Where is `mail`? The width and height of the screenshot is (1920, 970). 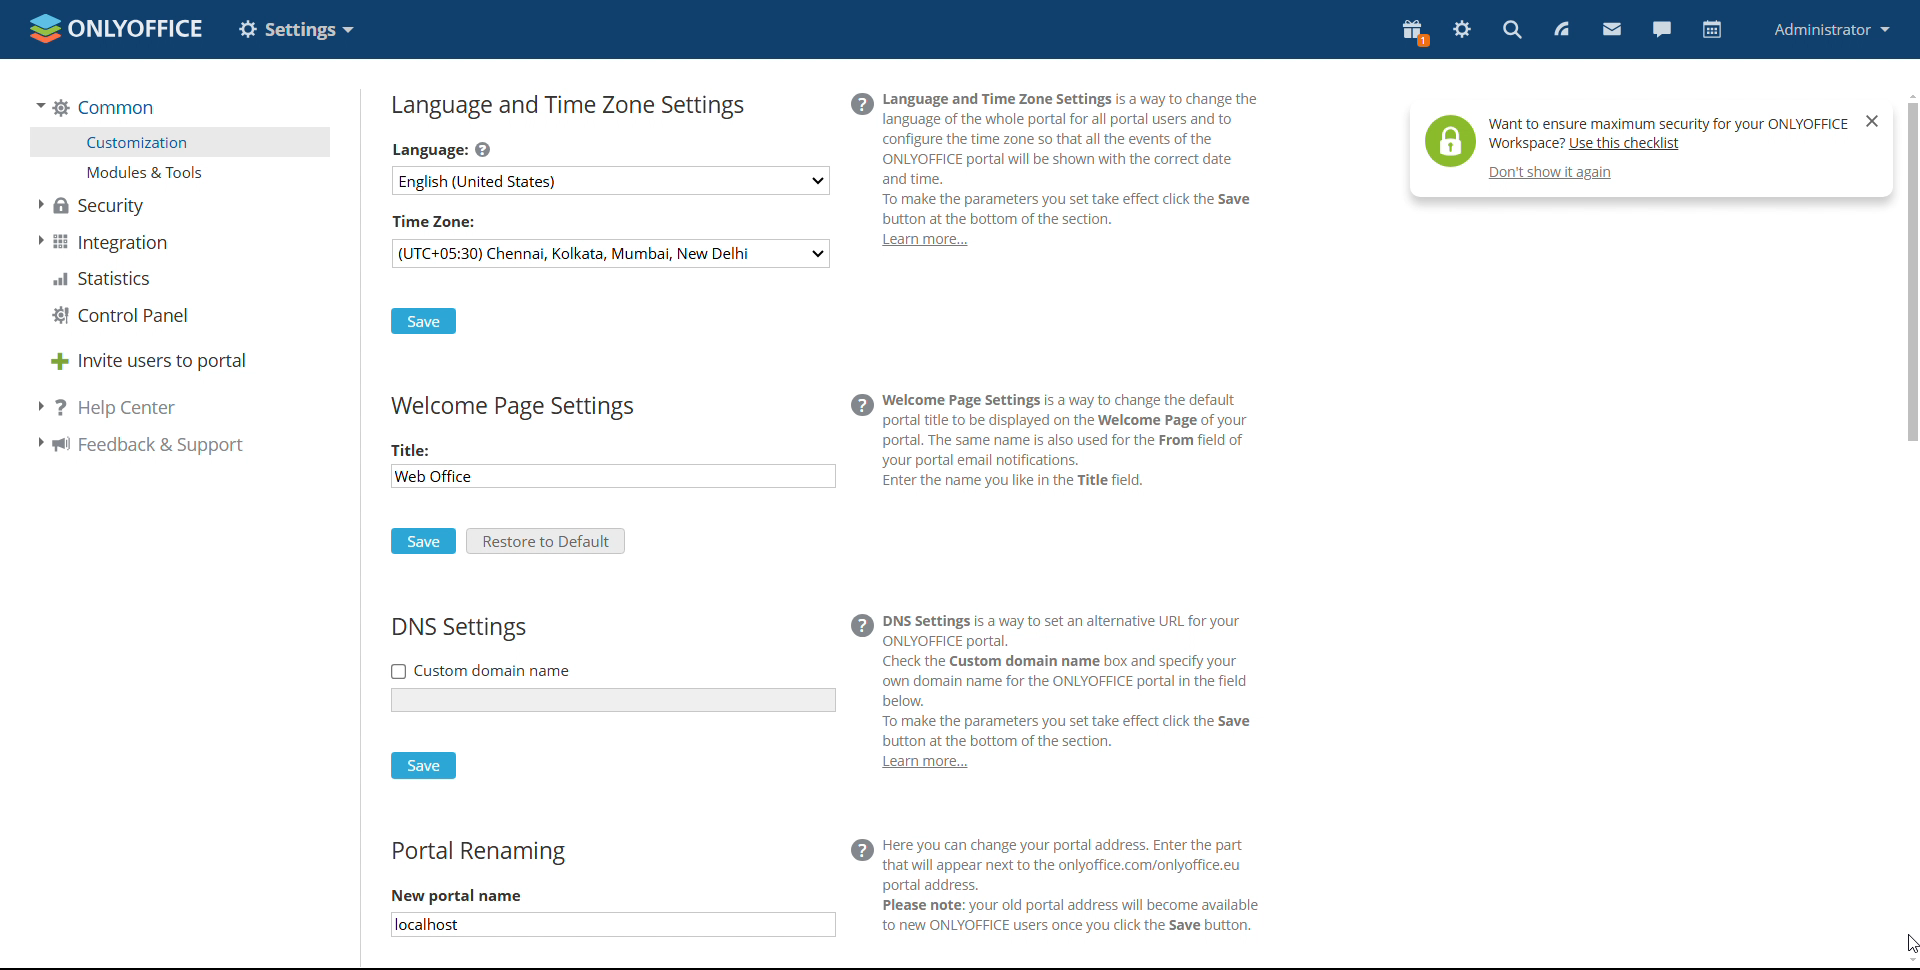
mail is located at coordinates (1612, 29).